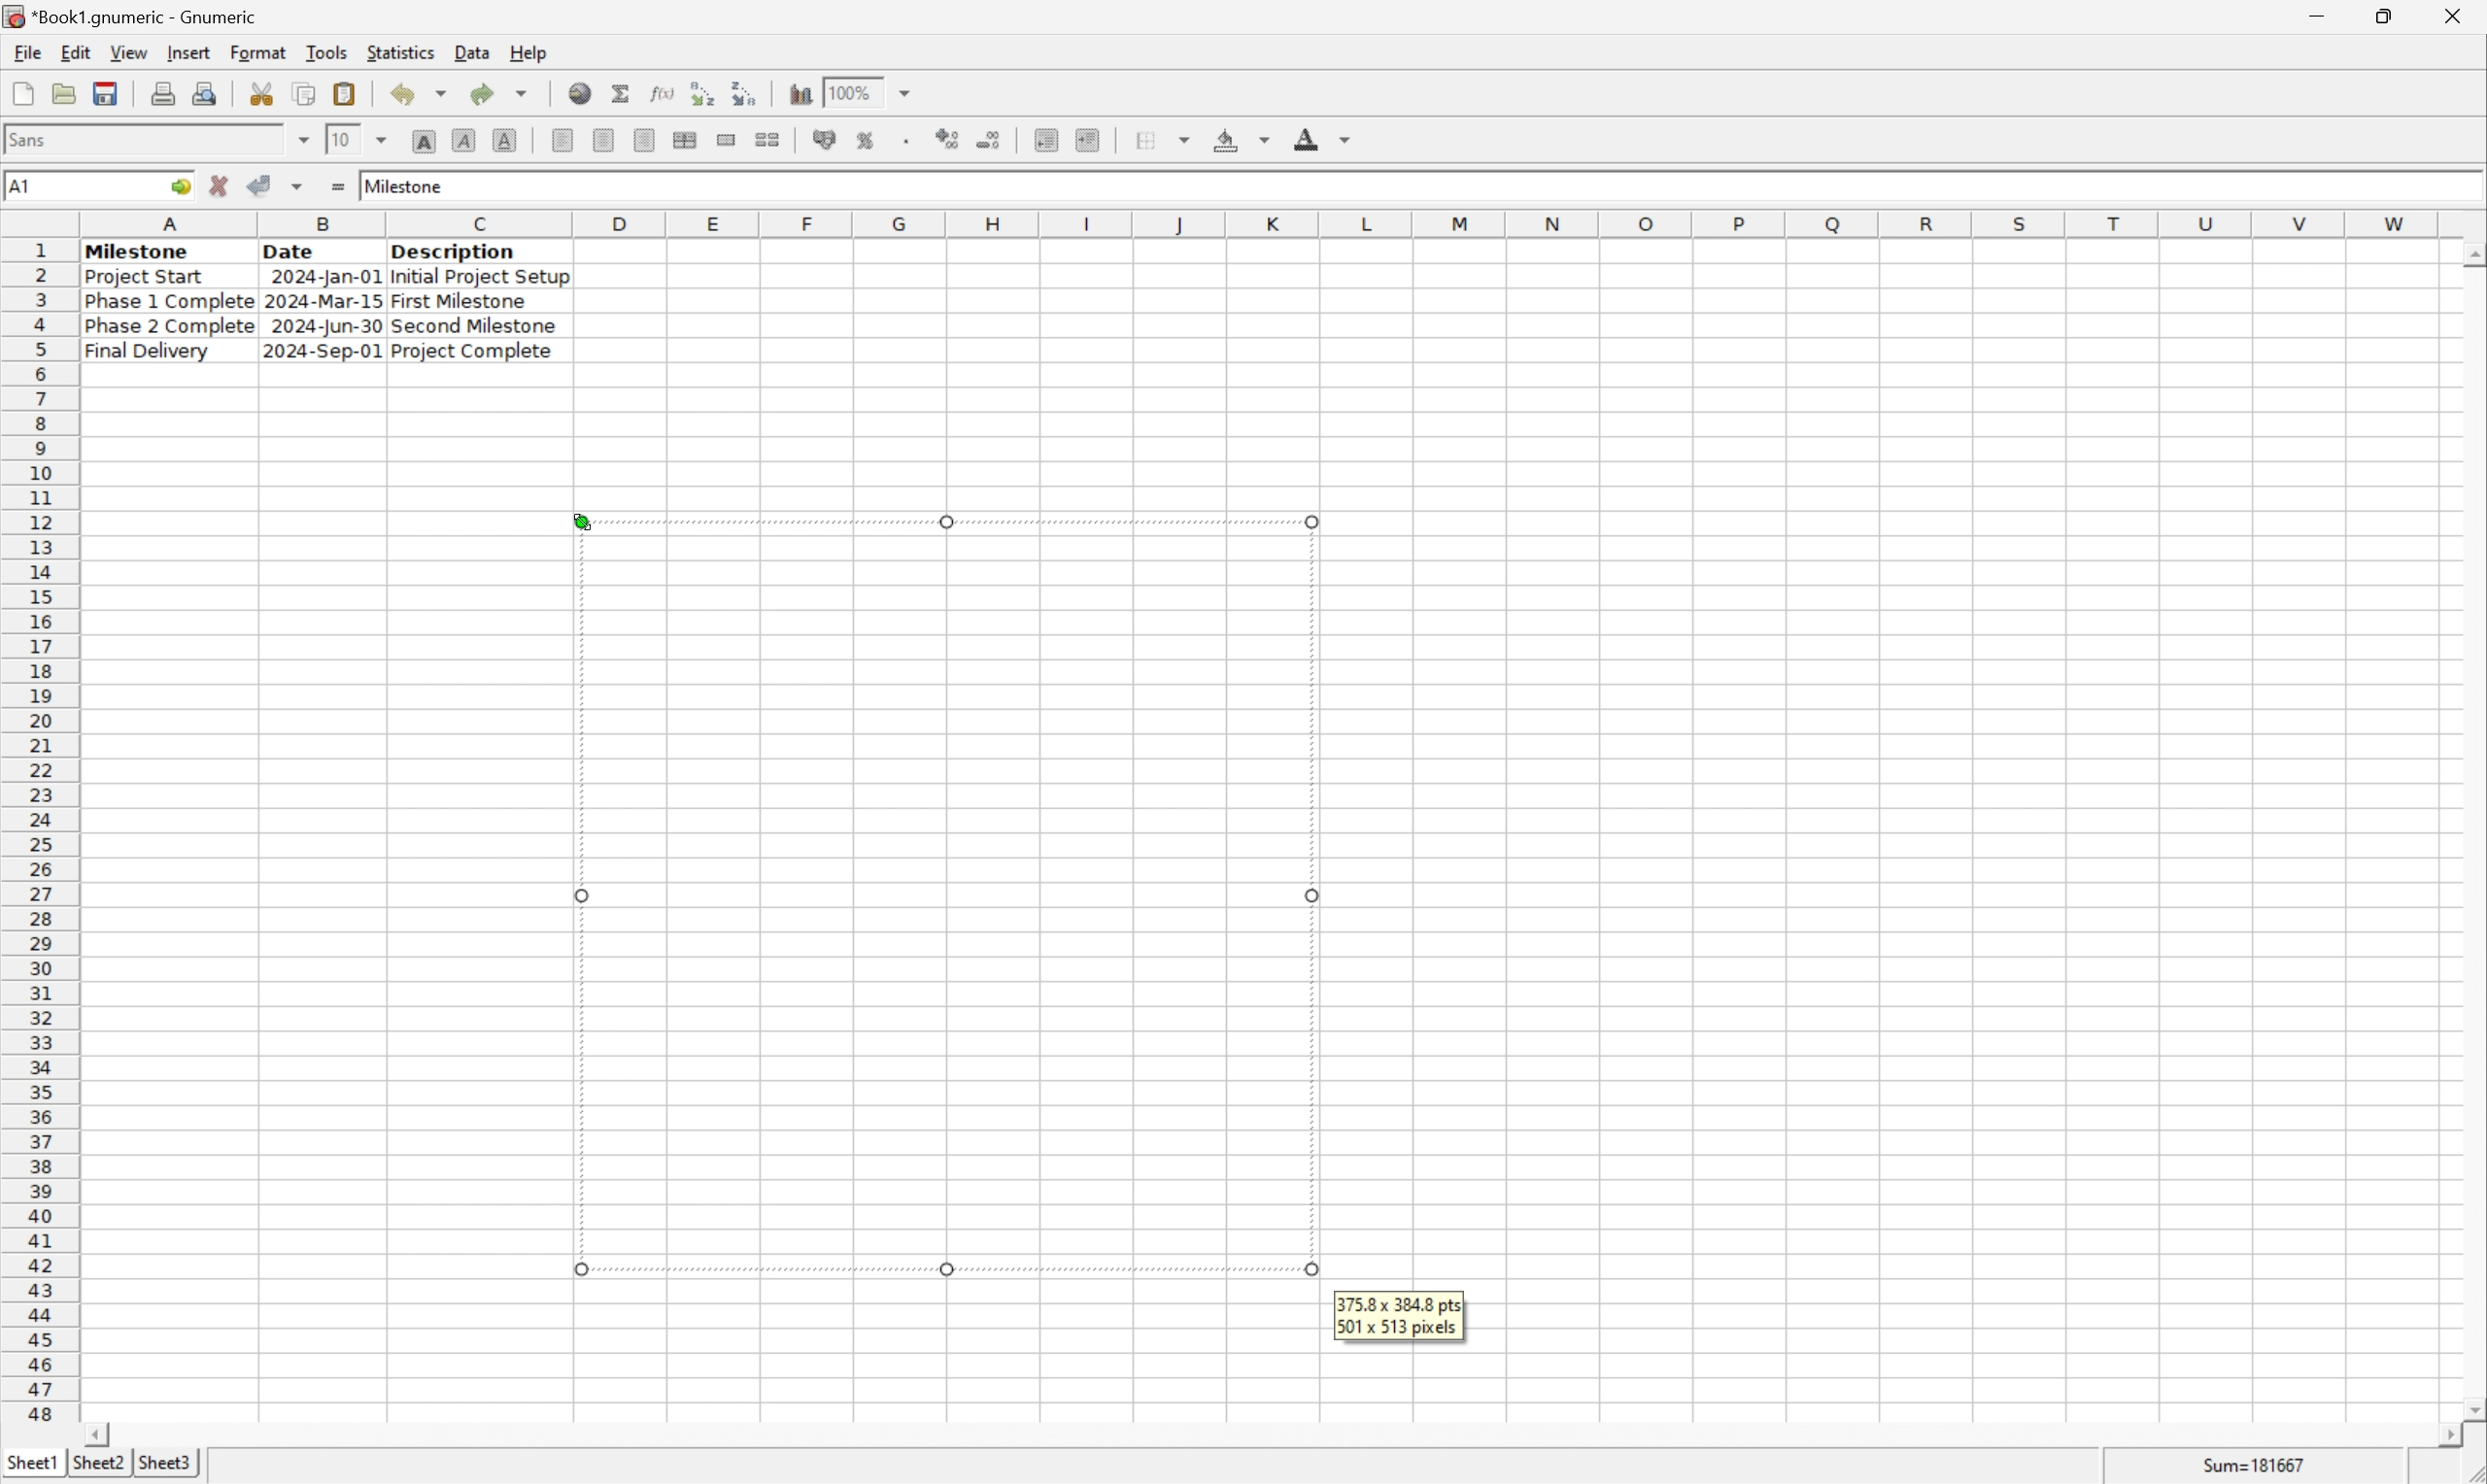 This screenshot has height=1484, width=2487. I want to click on edit, so click(78, 52).